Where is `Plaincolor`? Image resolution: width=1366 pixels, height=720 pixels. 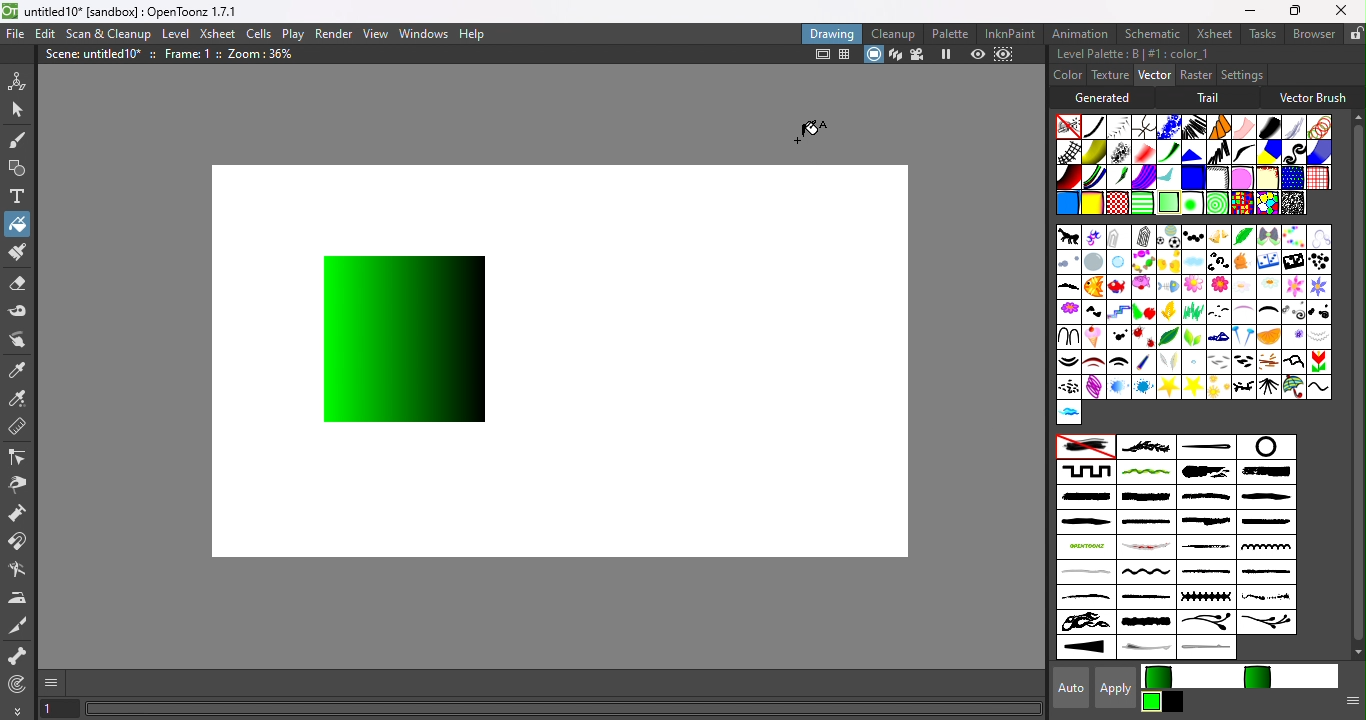
Plaincolor is located at coordinates (1084, 447).